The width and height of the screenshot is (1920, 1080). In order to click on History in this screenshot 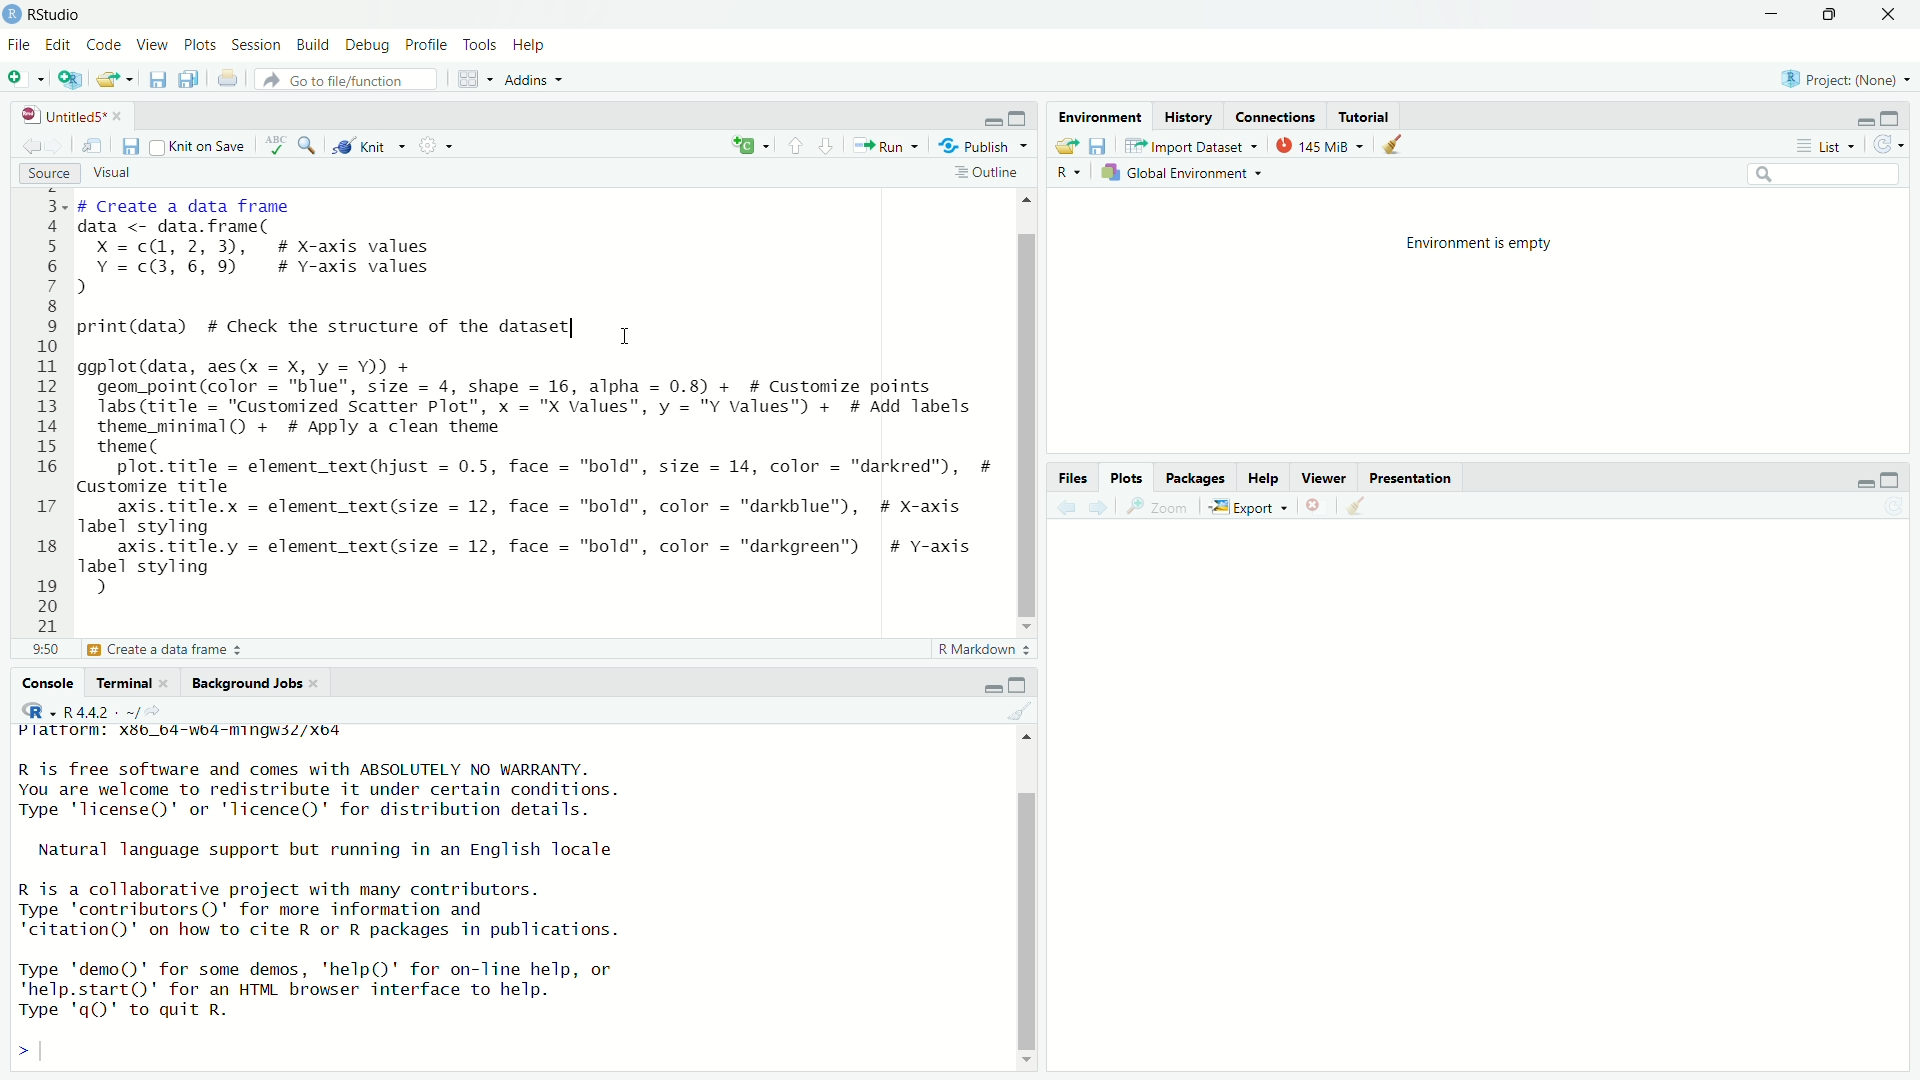, I will do `click(1186, 118)`.